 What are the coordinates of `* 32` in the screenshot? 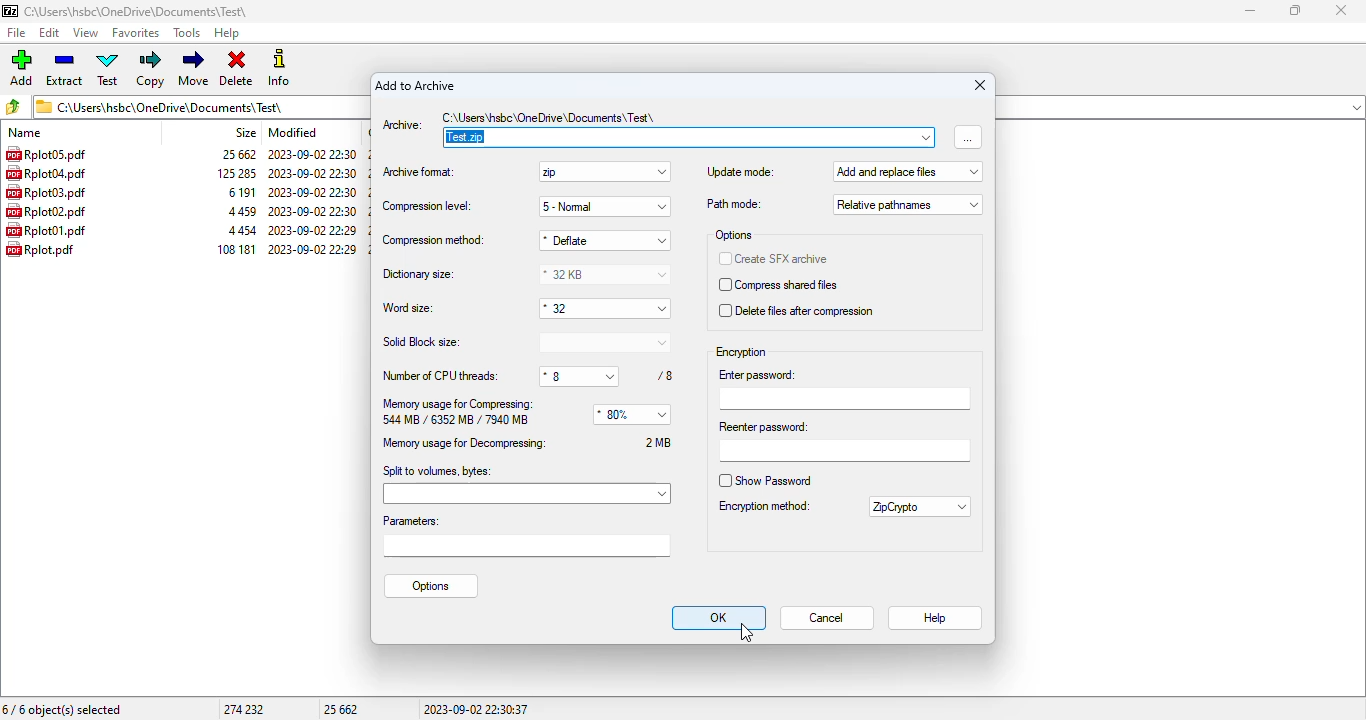 It's located at (602, 307).